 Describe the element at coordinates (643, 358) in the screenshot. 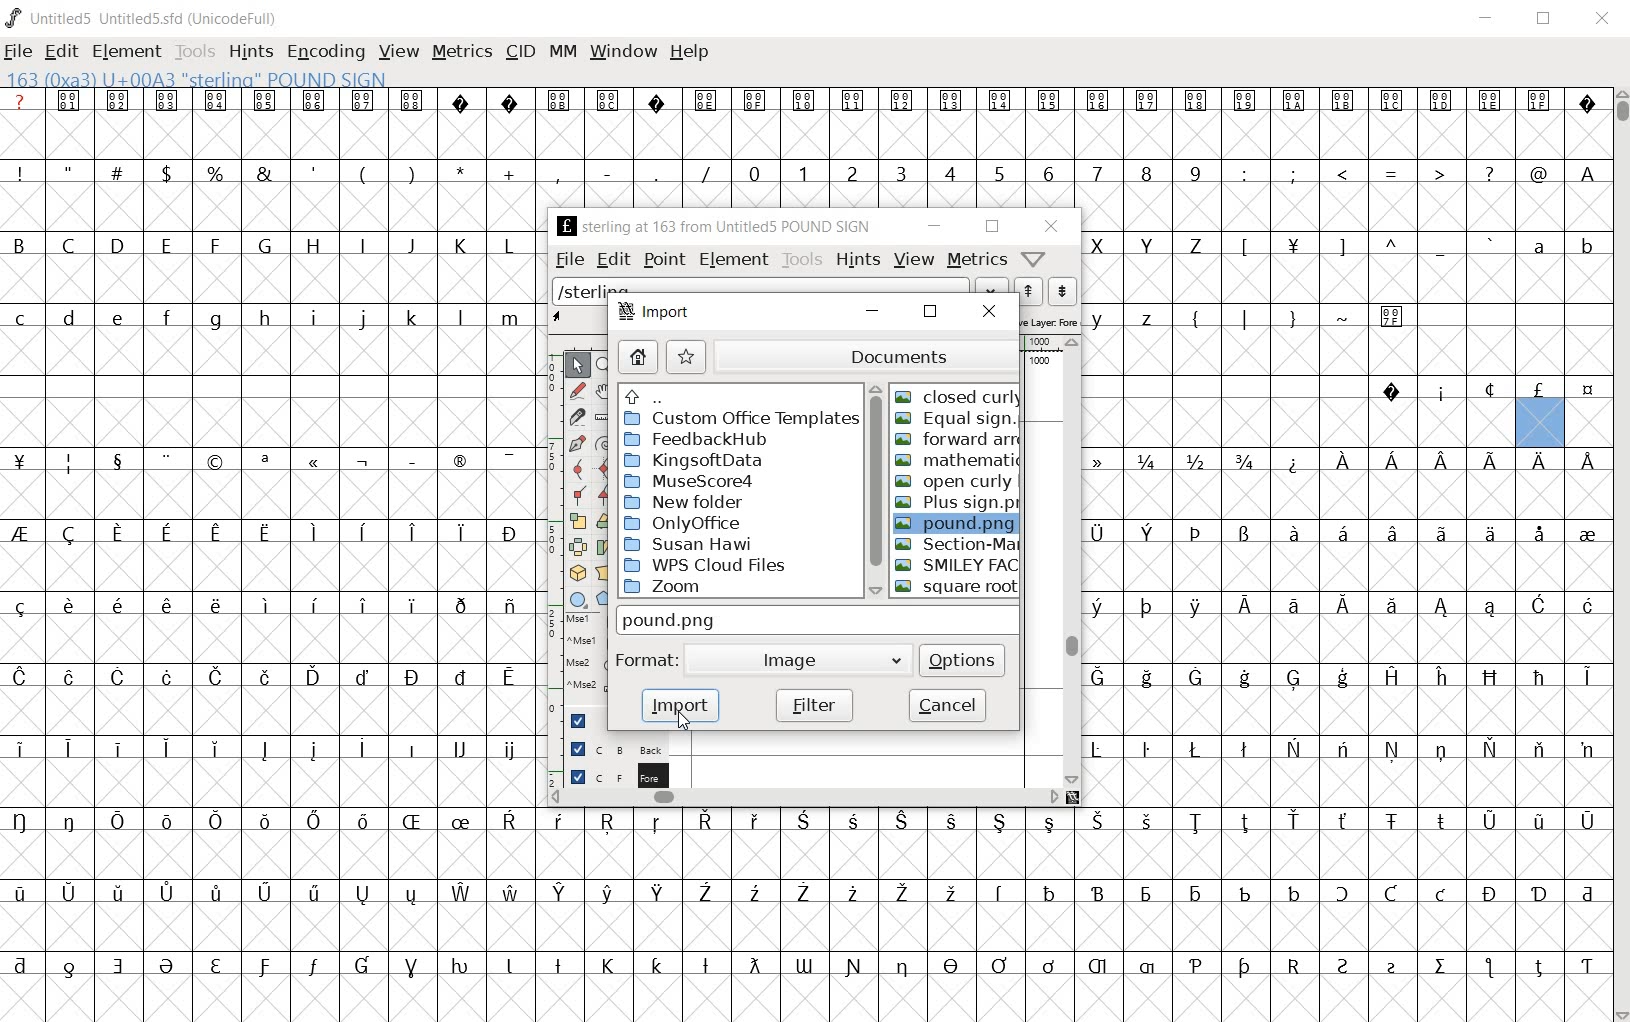

I see `home` at that location.